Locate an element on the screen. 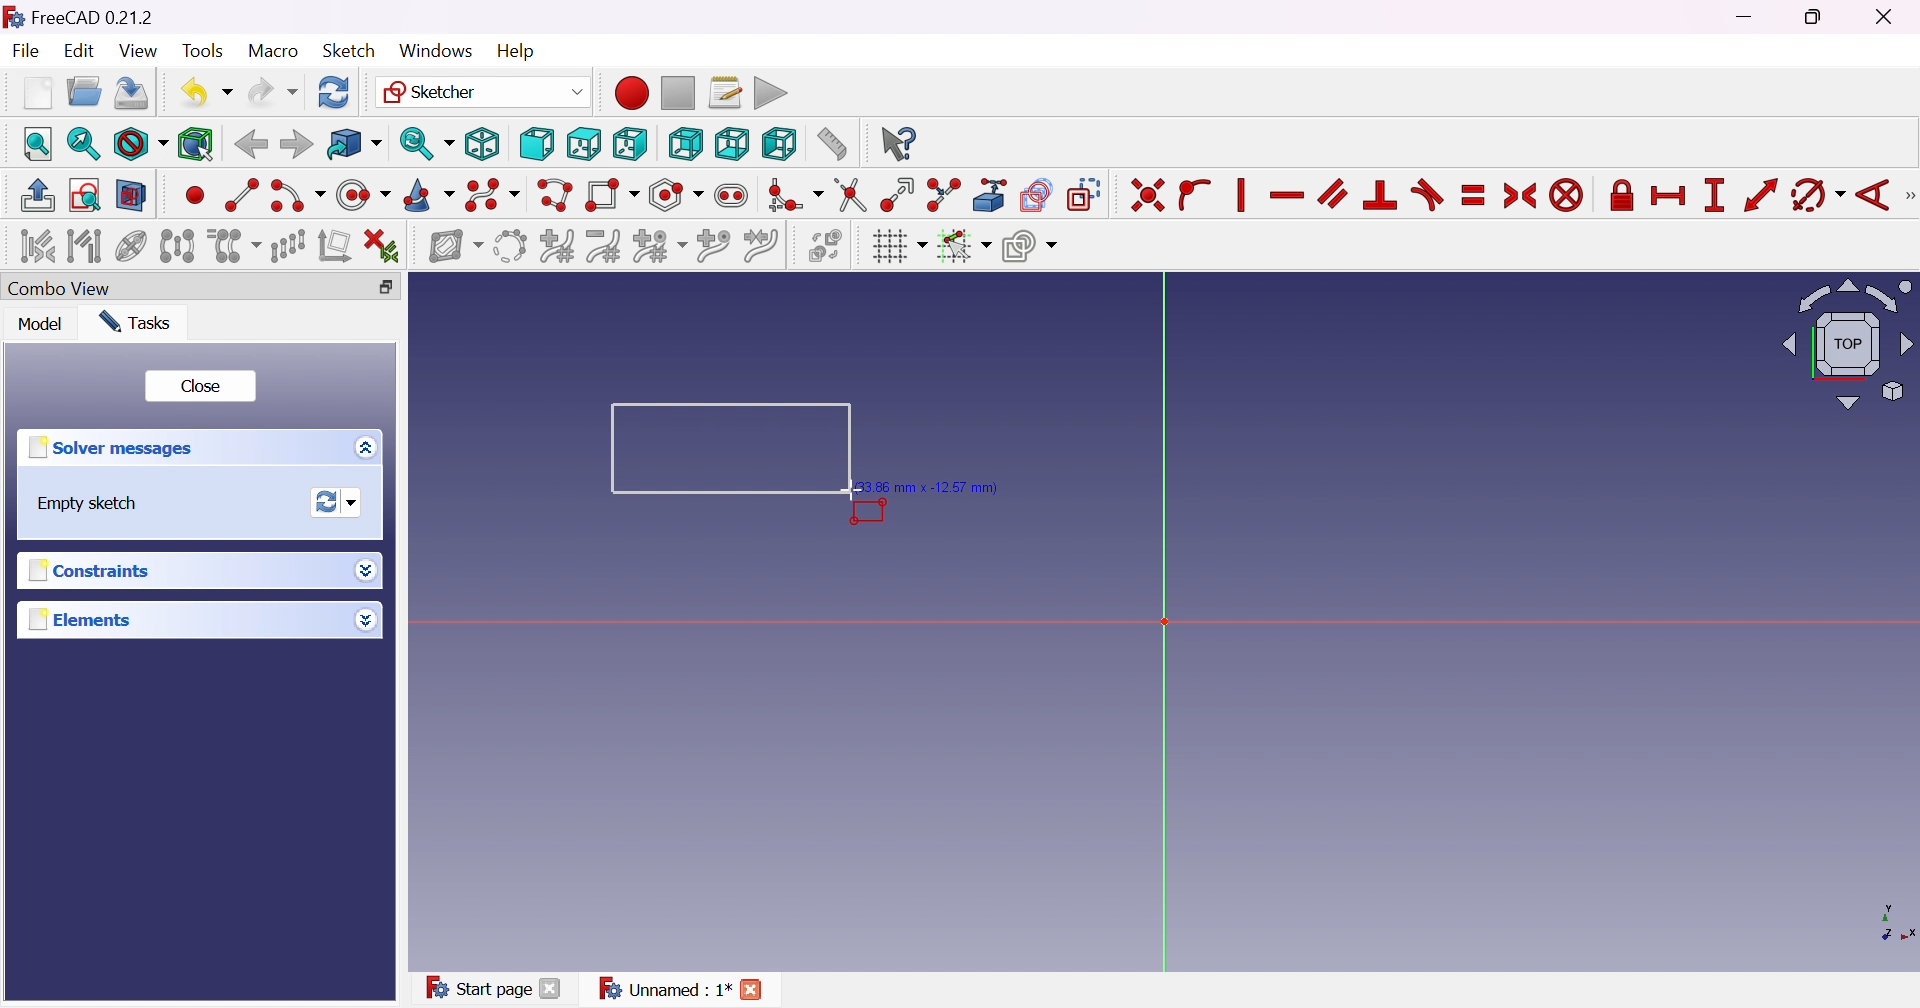 This screenshot has width=1920, height=1008. Create slot is located at coordinates (734, 196).